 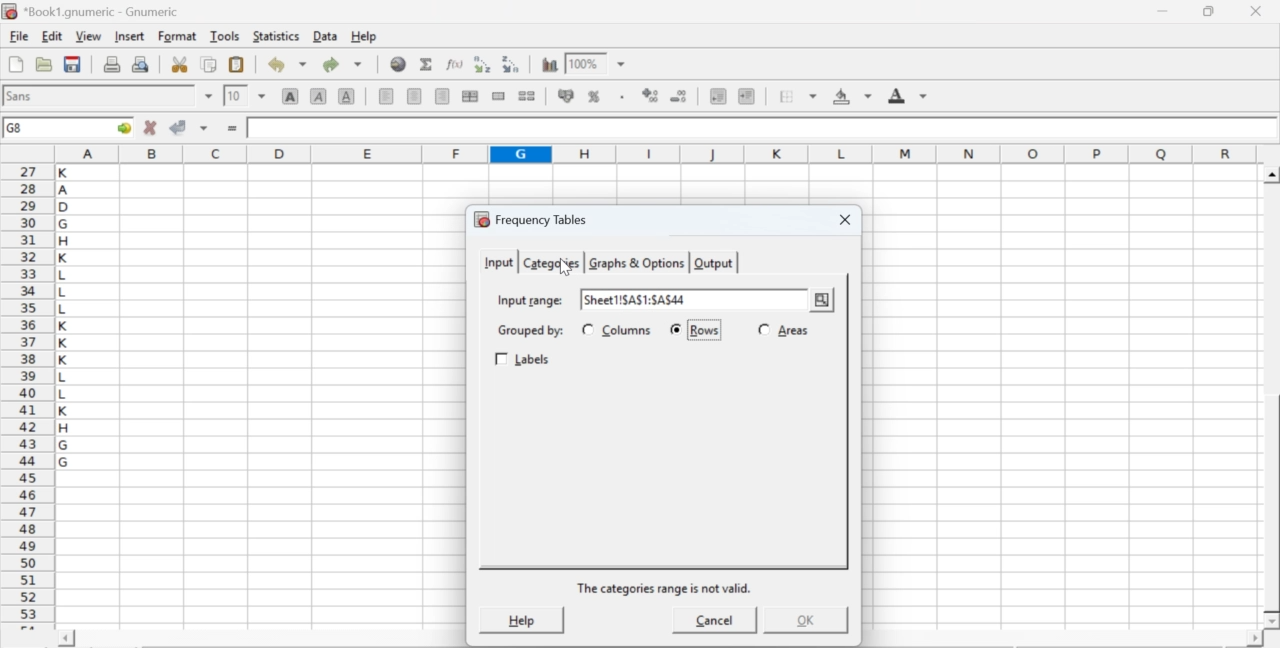 What do you see at coordinates (512, 62) in the screenshot?
I see `Sort the selected region in descending order based on the first column selected` at bounding box center [512, 62].